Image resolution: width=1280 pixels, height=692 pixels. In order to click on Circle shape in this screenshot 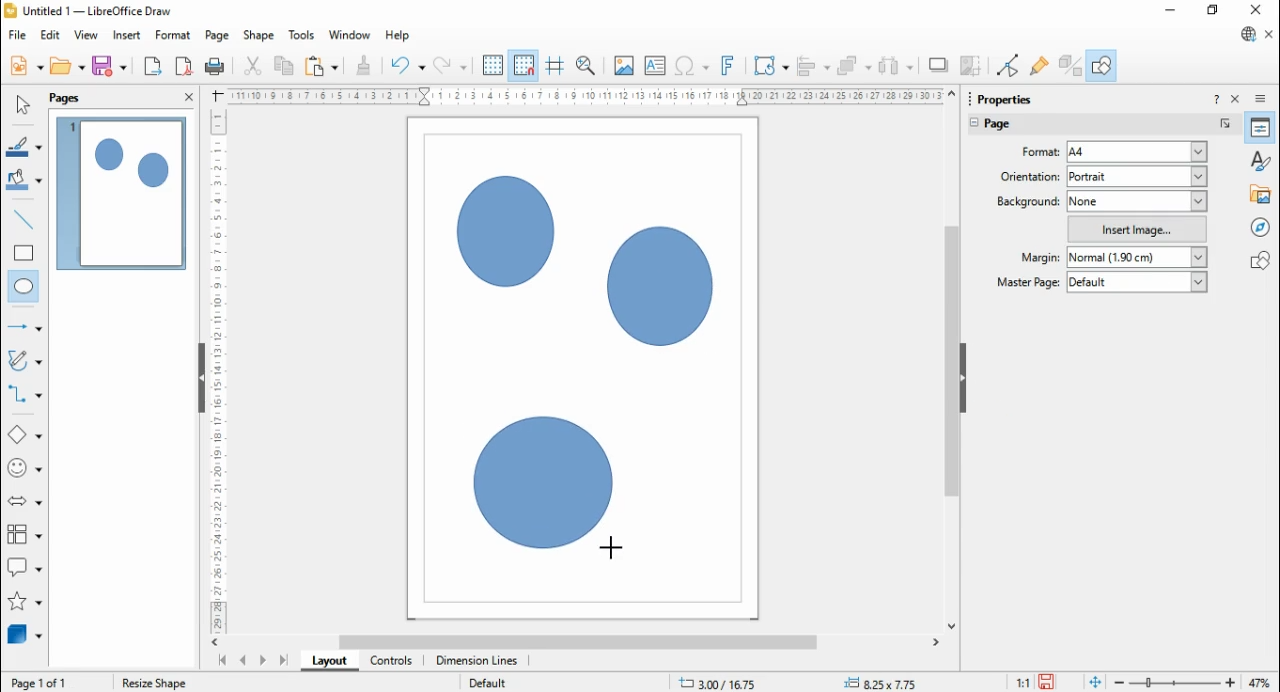, I will do `click(661, 290)`.